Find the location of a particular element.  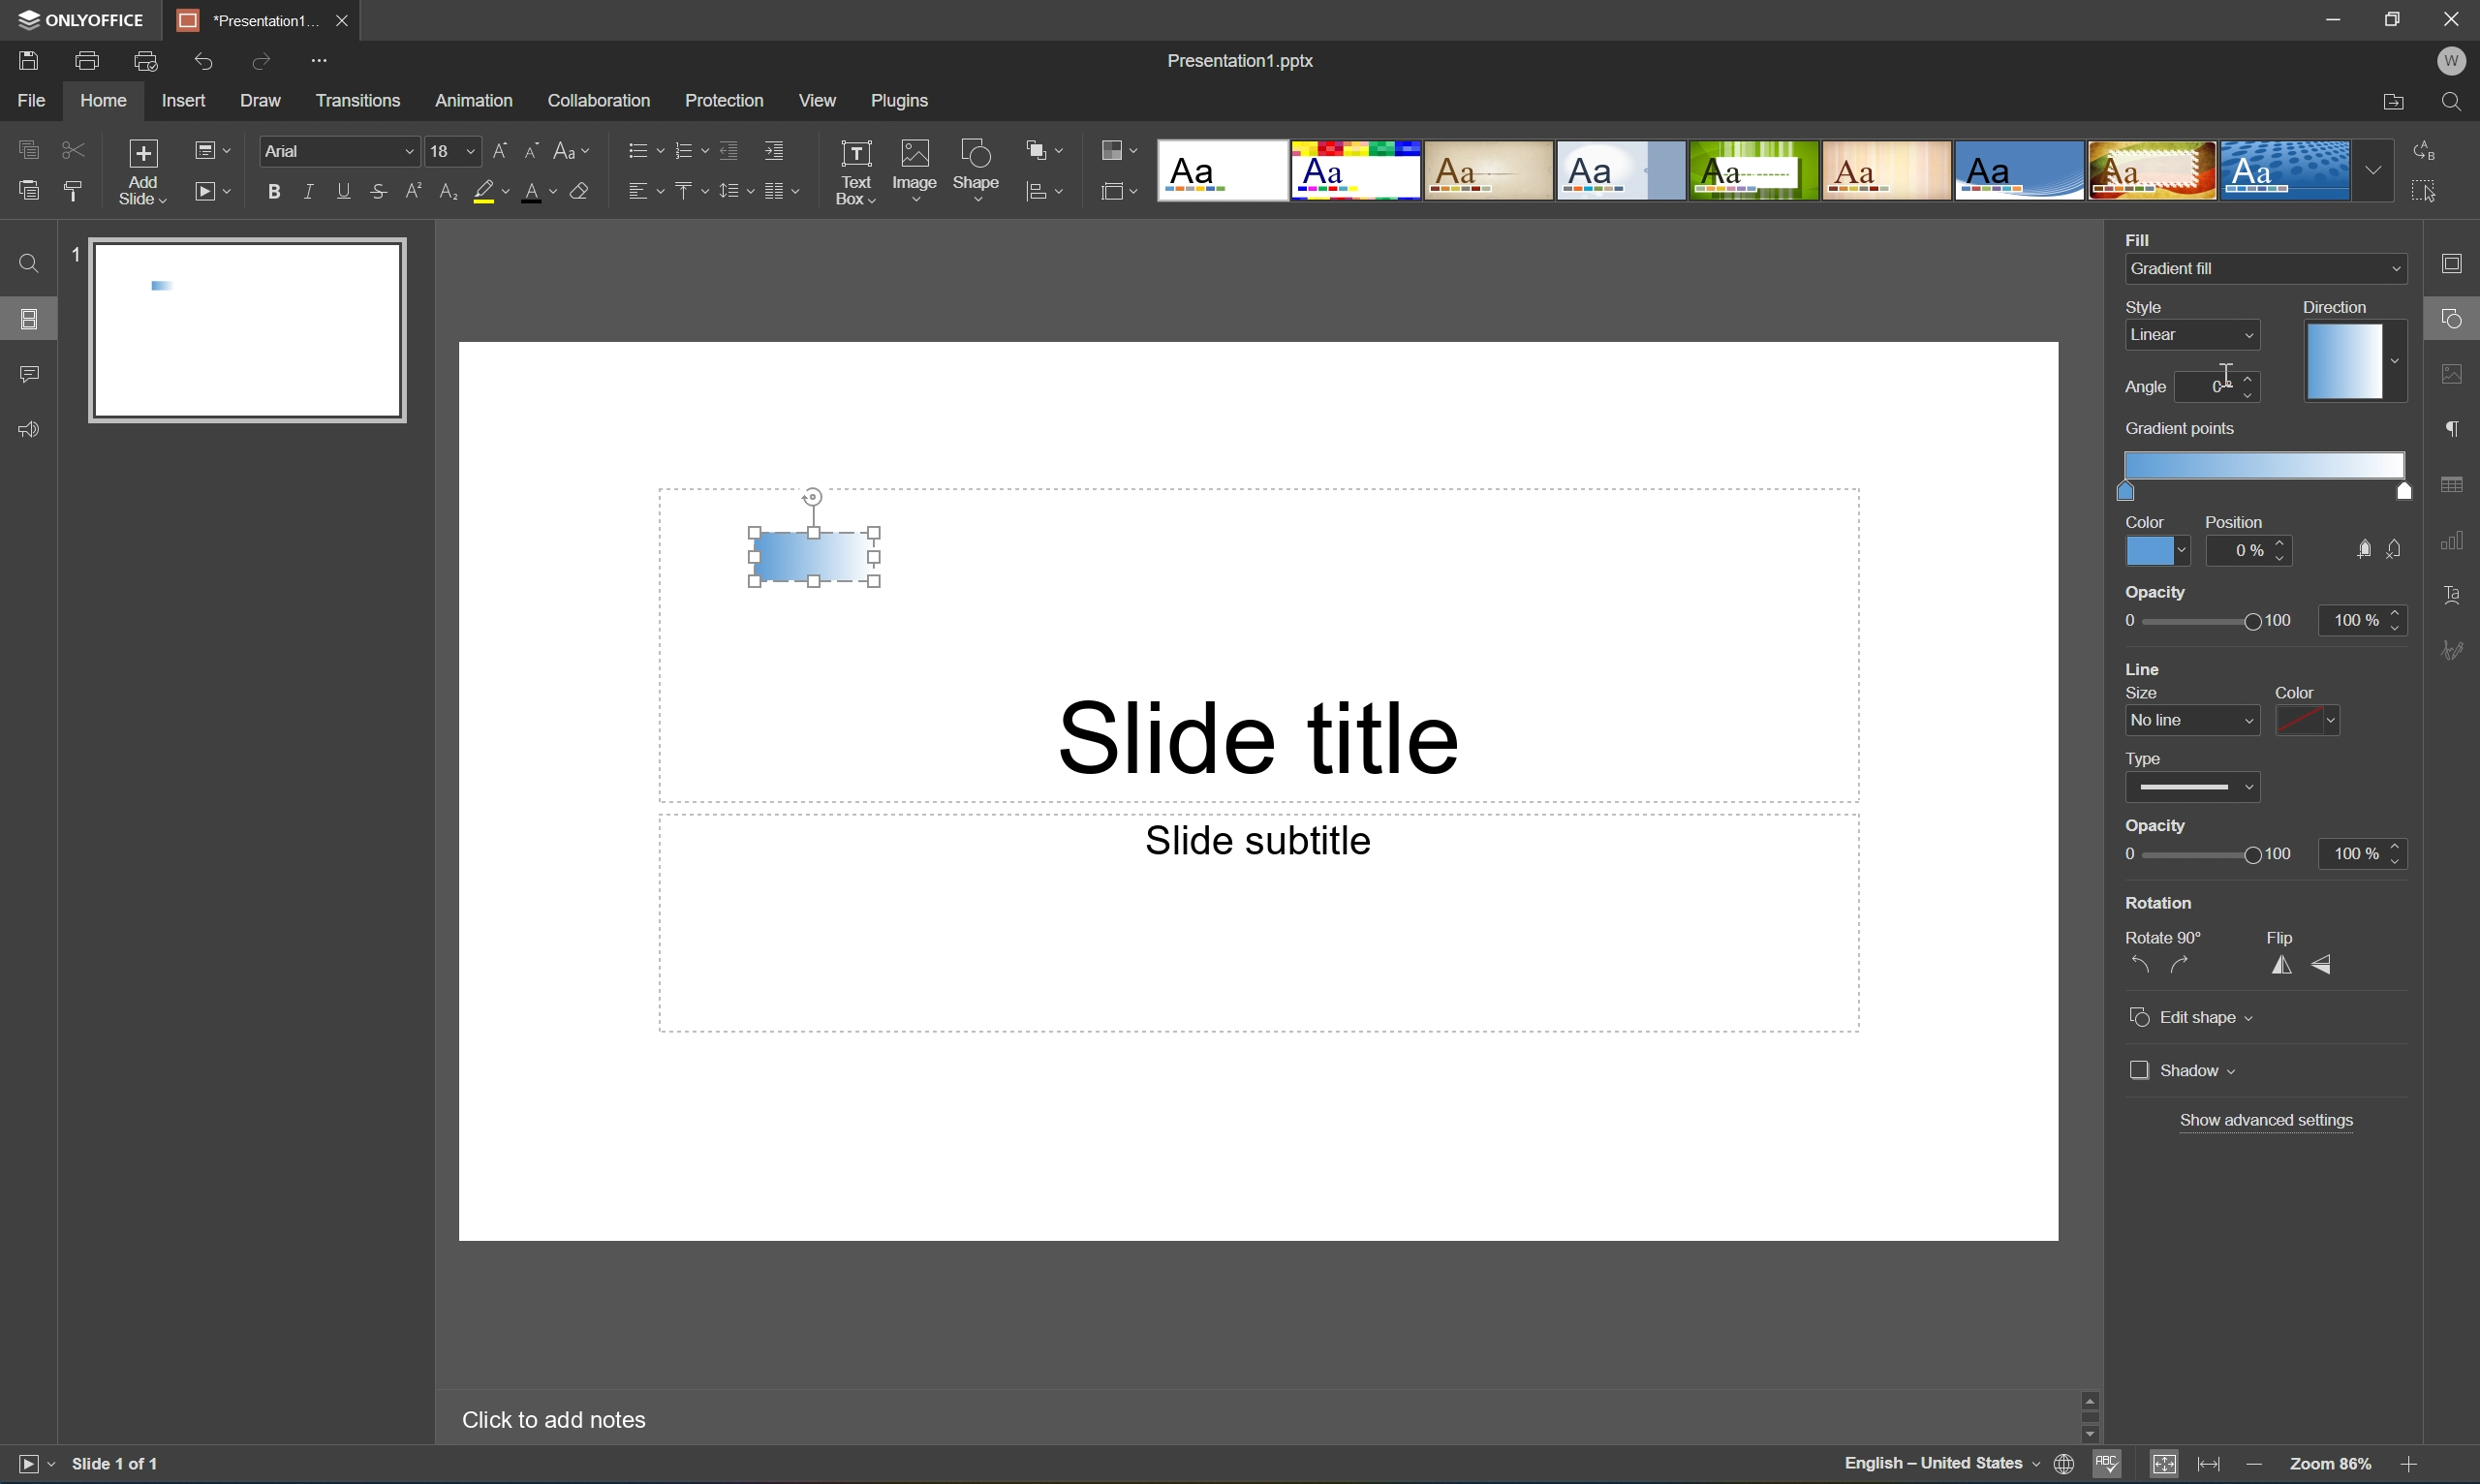

Font is located at coordinates (343, 152).